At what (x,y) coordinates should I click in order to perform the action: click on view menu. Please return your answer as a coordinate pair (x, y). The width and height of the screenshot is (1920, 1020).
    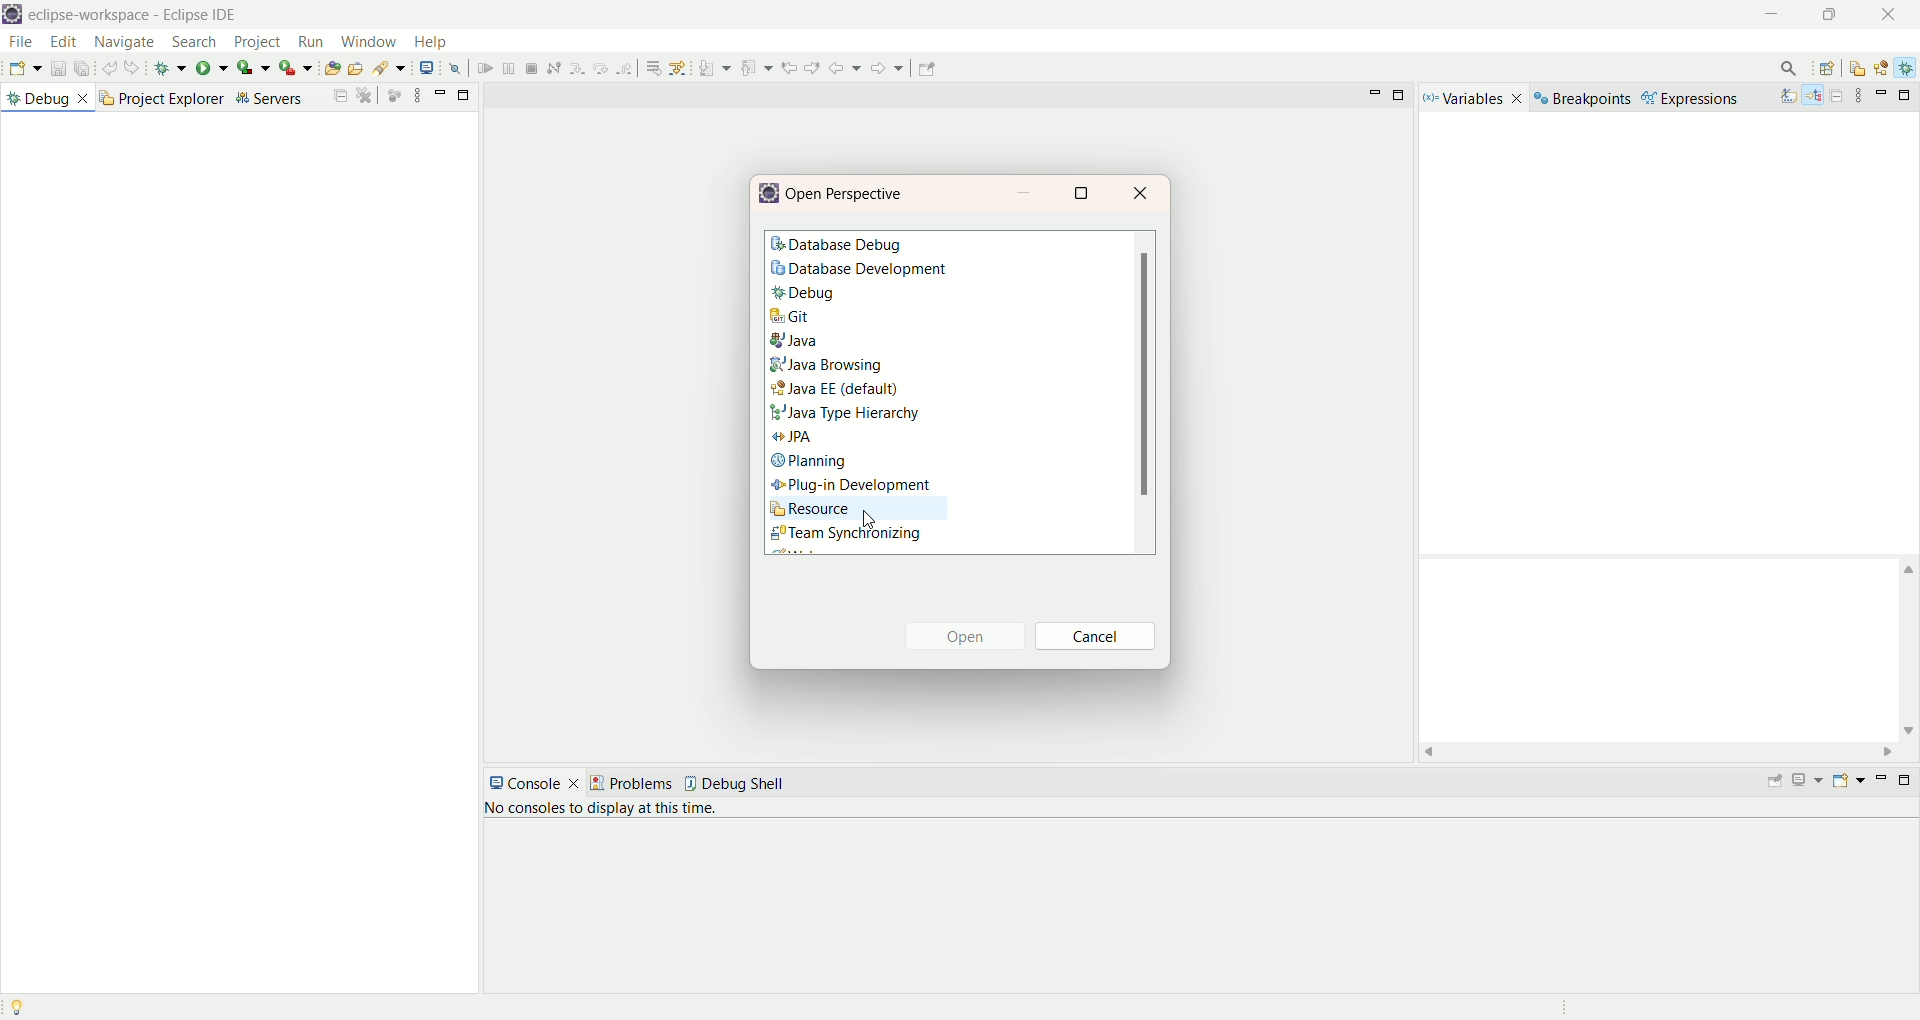
    Looking at the image, I should click on (1863, 96).